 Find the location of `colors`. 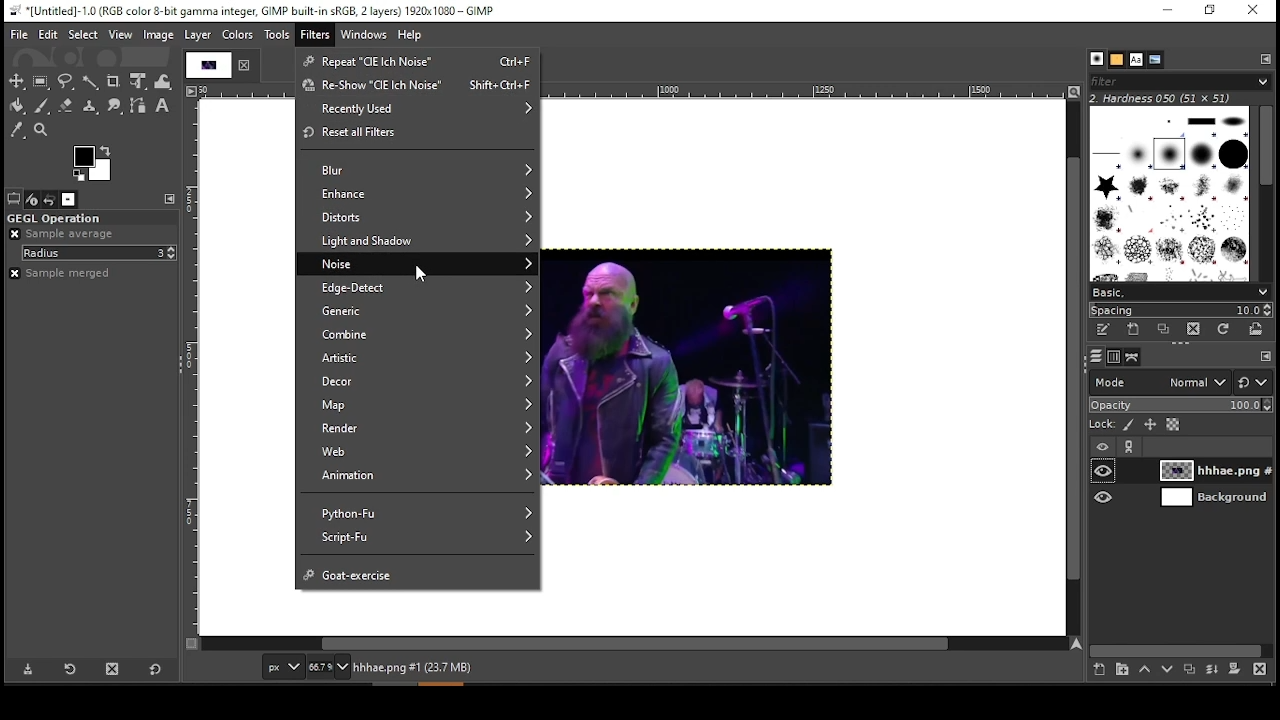

colors is located at coordinates (238, 36).